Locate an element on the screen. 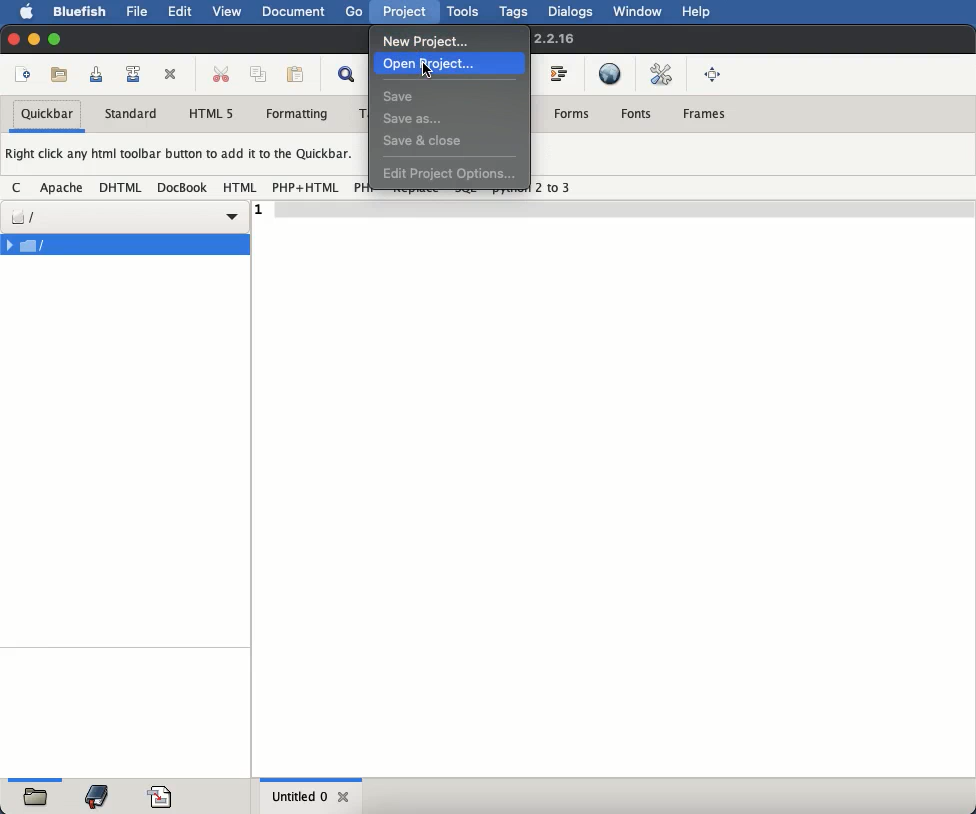 The height and width of the screenshot is (814, 976). help is located at coordinates (697, 12).